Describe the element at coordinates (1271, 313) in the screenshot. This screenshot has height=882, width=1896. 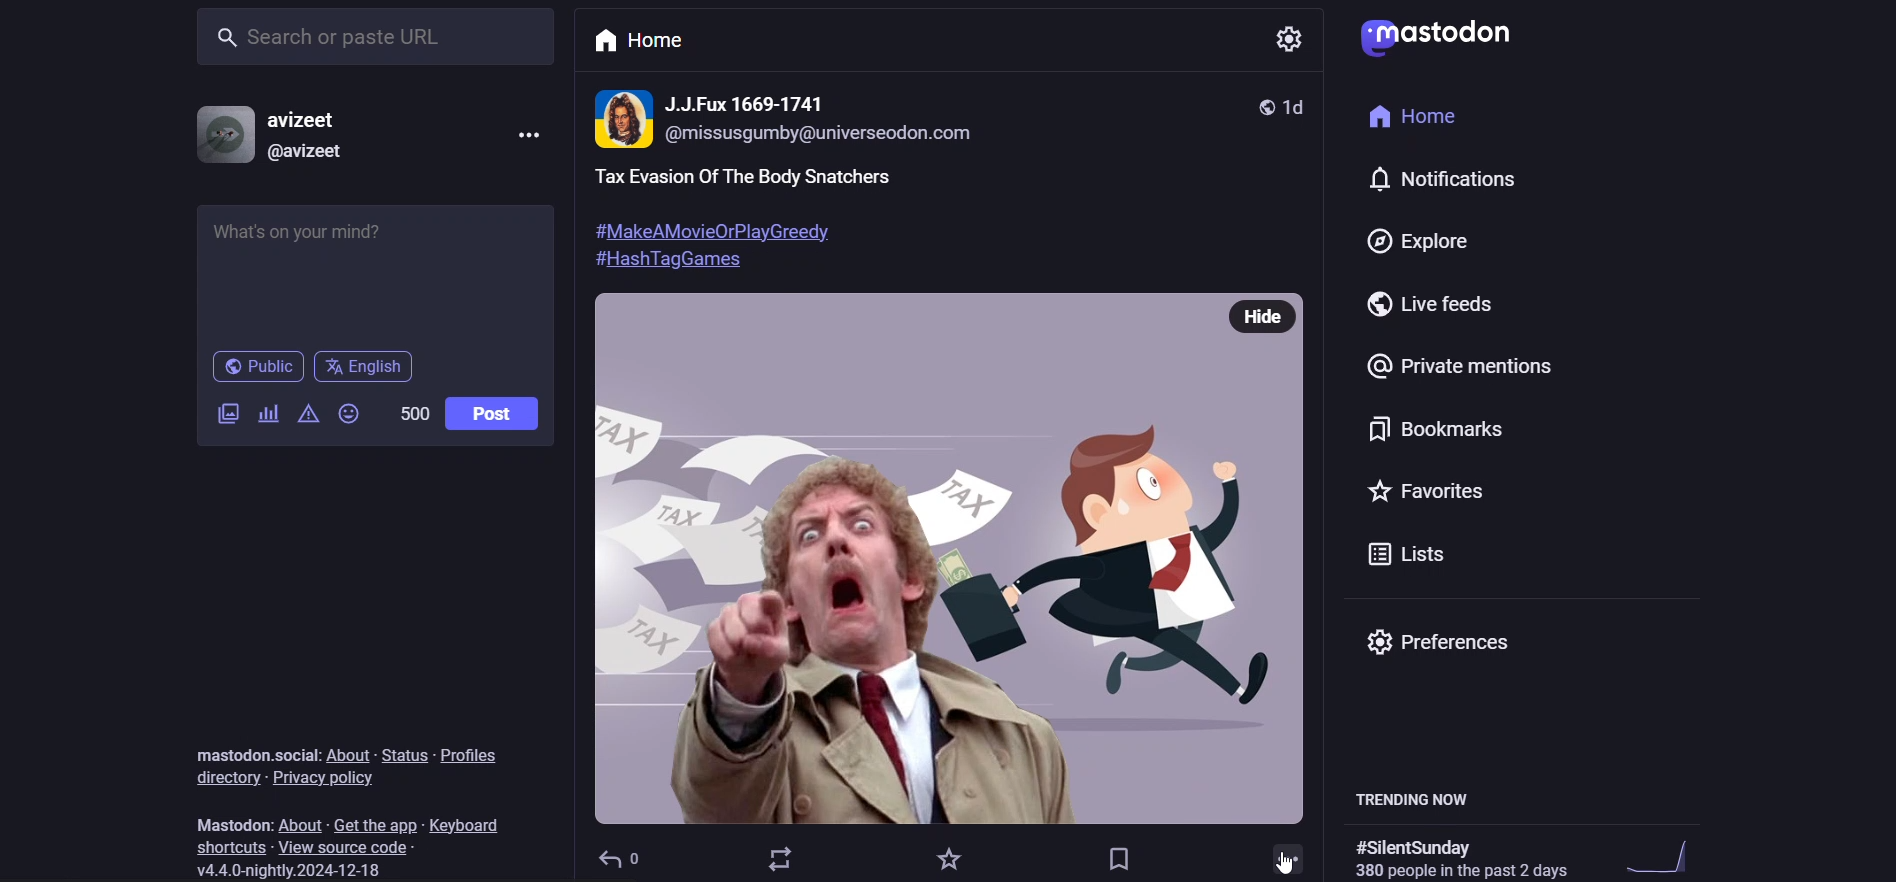
I see `hide` at that location.